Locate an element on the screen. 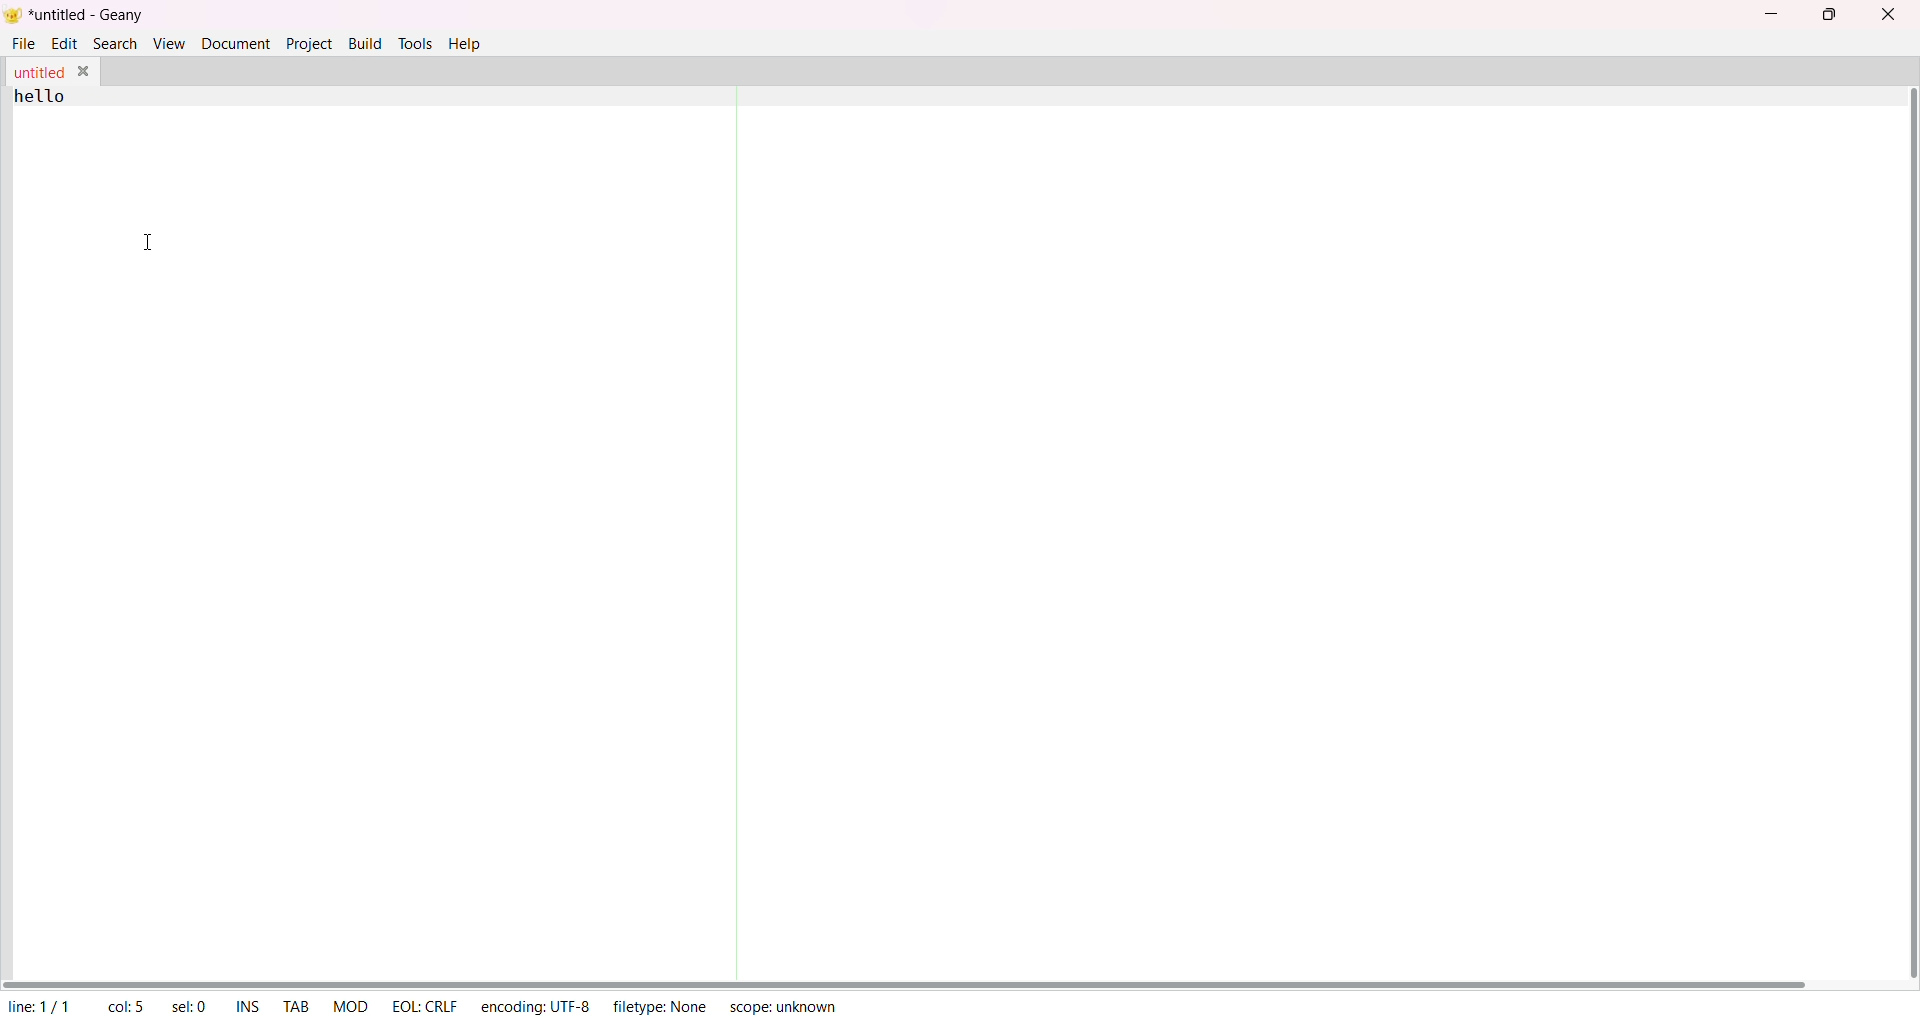 The image size is (1920, 1018). document is located at coordinates (235, 42).